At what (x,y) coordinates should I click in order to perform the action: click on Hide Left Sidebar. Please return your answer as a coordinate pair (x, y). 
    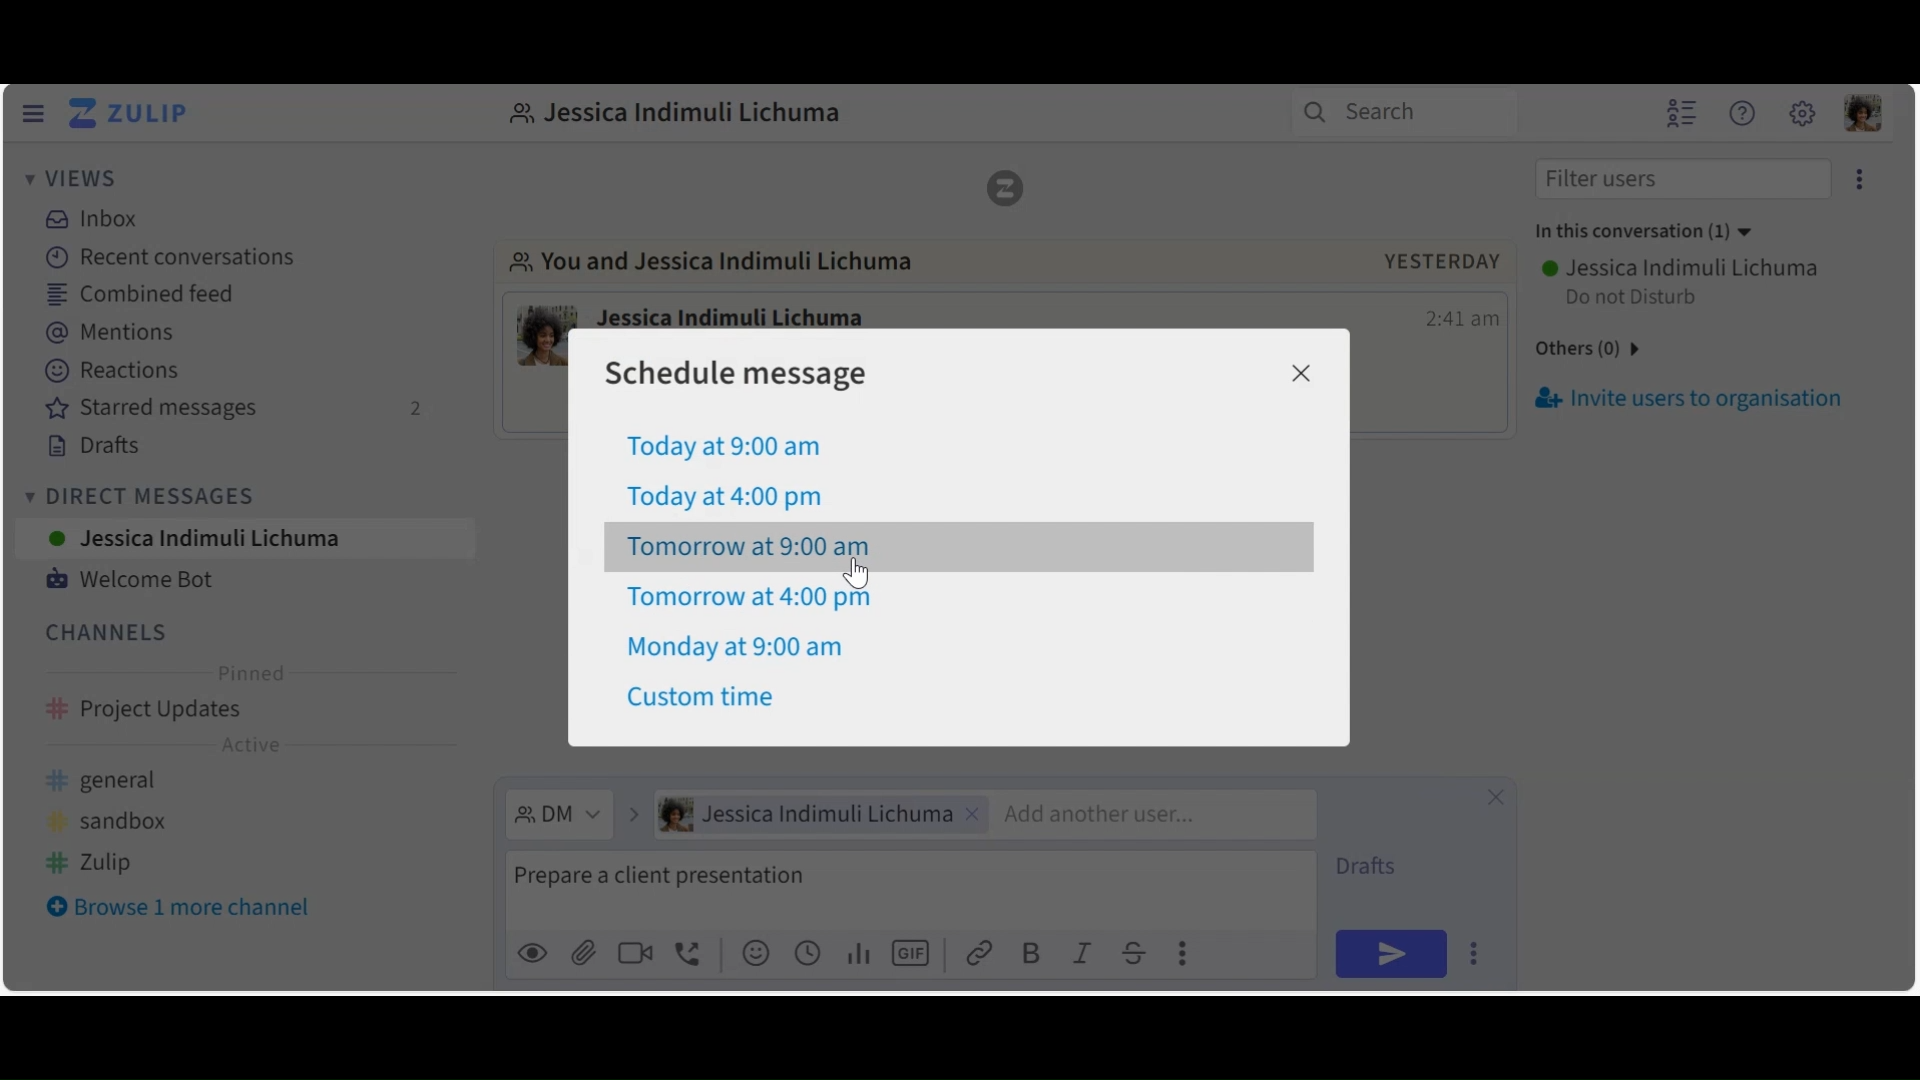
    Looking at the image, I should click on (32, 113).